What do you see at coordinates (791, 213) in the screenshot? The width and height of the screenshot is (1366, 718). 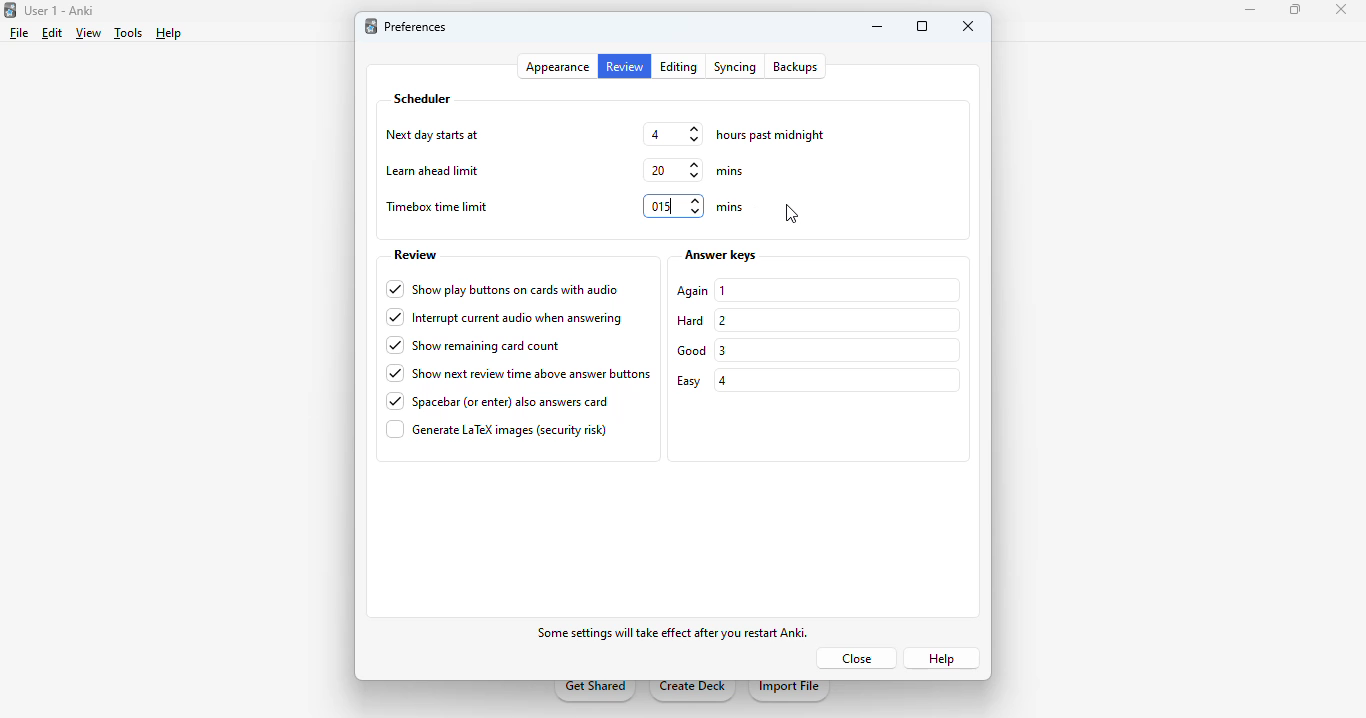 I see `cursor` at bounding box center [791, 213].